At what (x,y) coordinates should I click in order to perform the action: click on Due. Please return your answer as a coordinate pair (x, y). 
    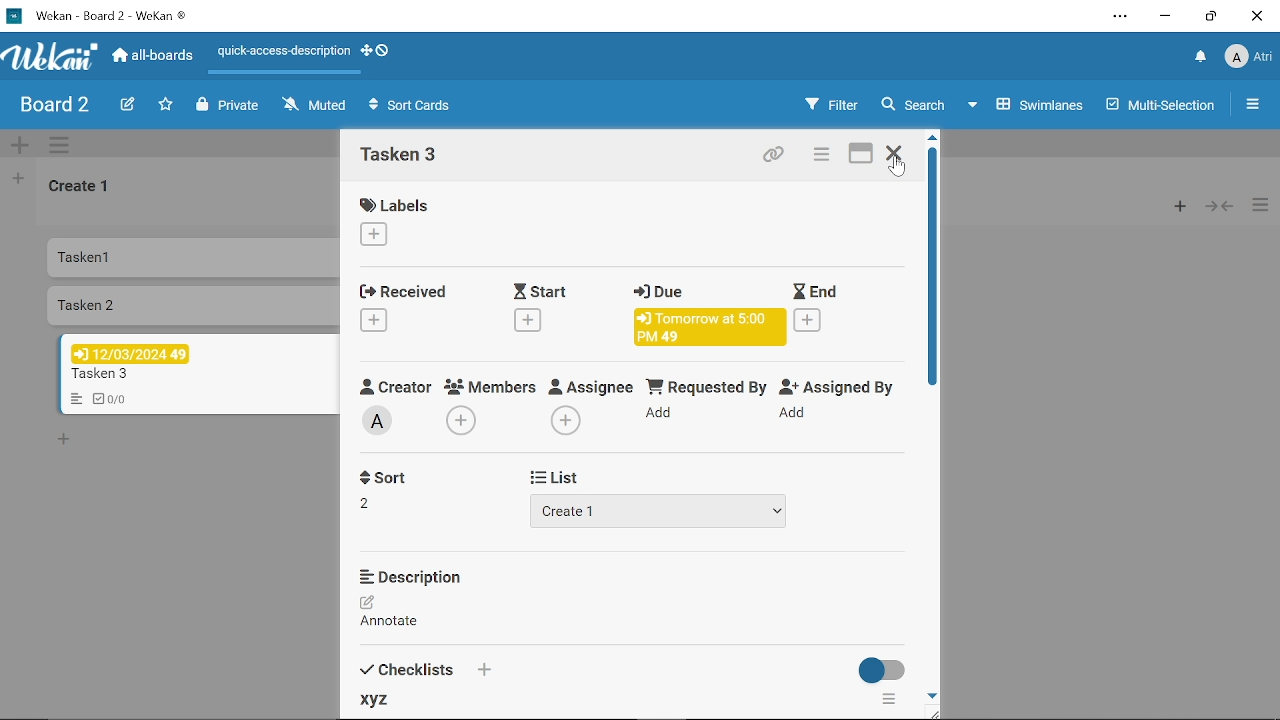
    Looking at the image, I should click on (665, 290).